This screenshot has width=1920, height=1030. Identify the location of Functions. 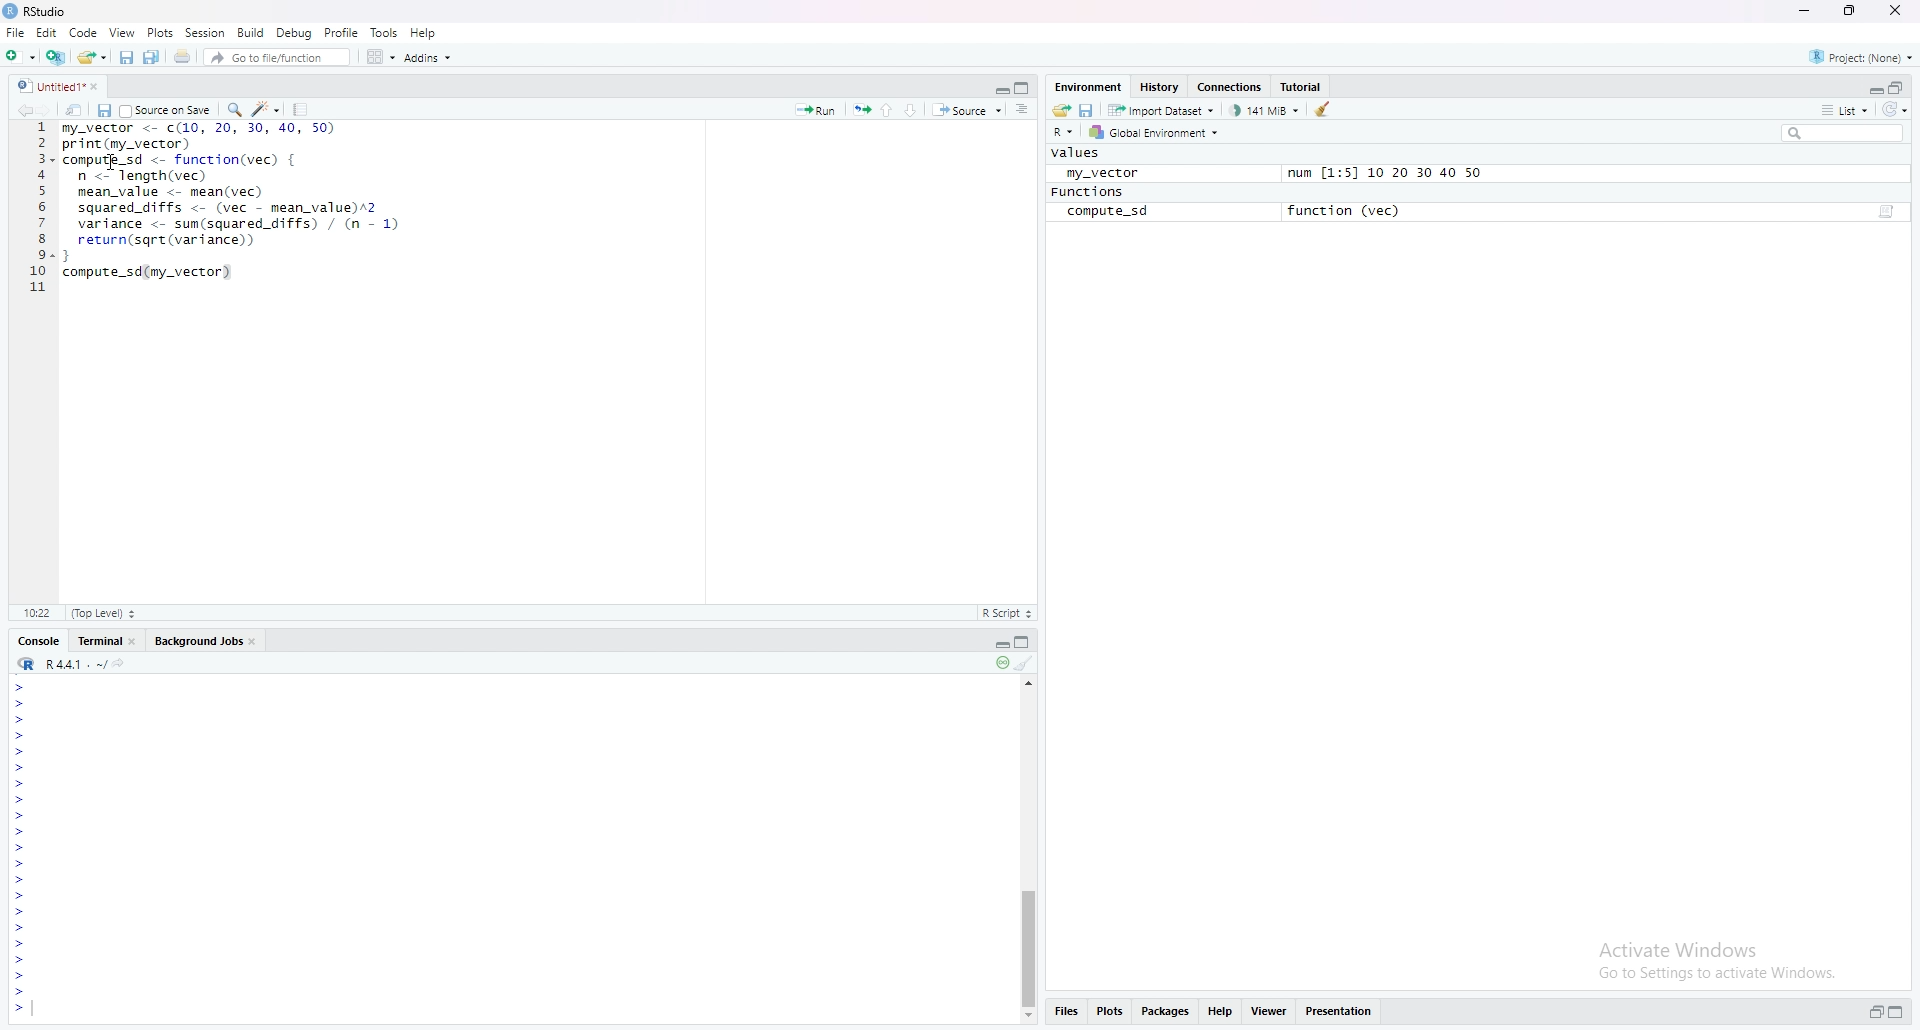
(1087, 192).